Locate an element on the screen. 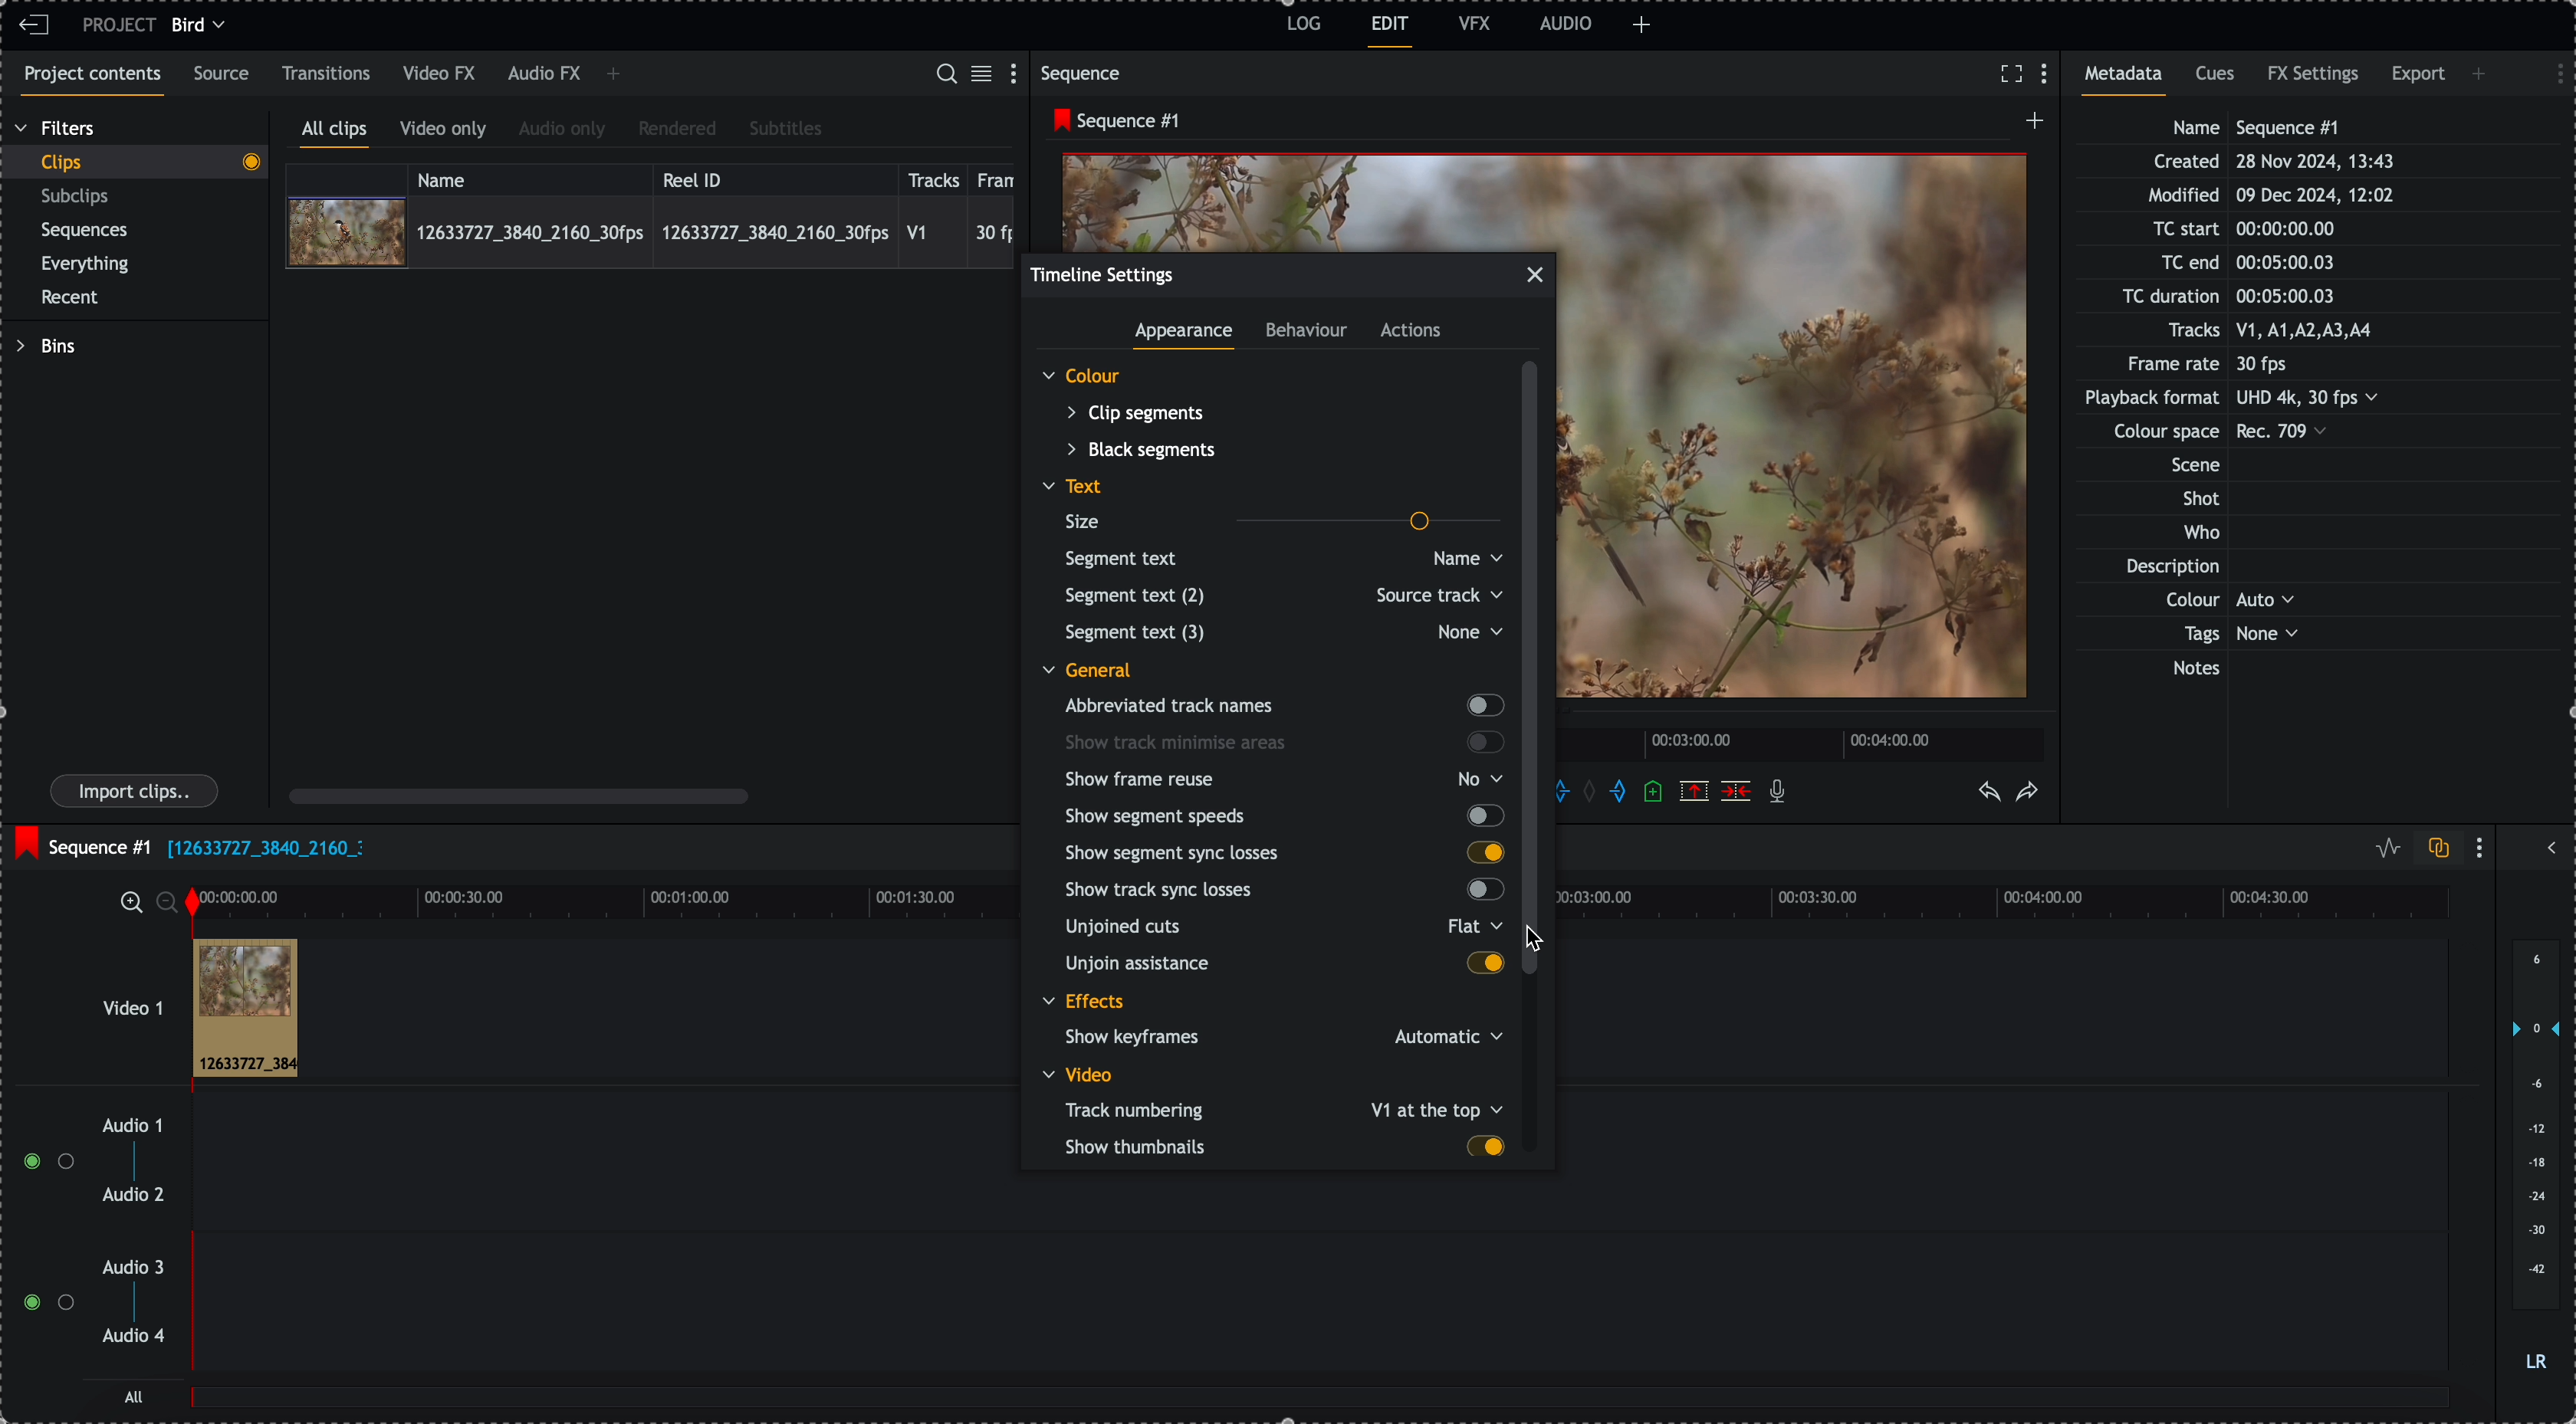 The image size is (2576, 1424). import clips button is located at coordinates (137, 792).